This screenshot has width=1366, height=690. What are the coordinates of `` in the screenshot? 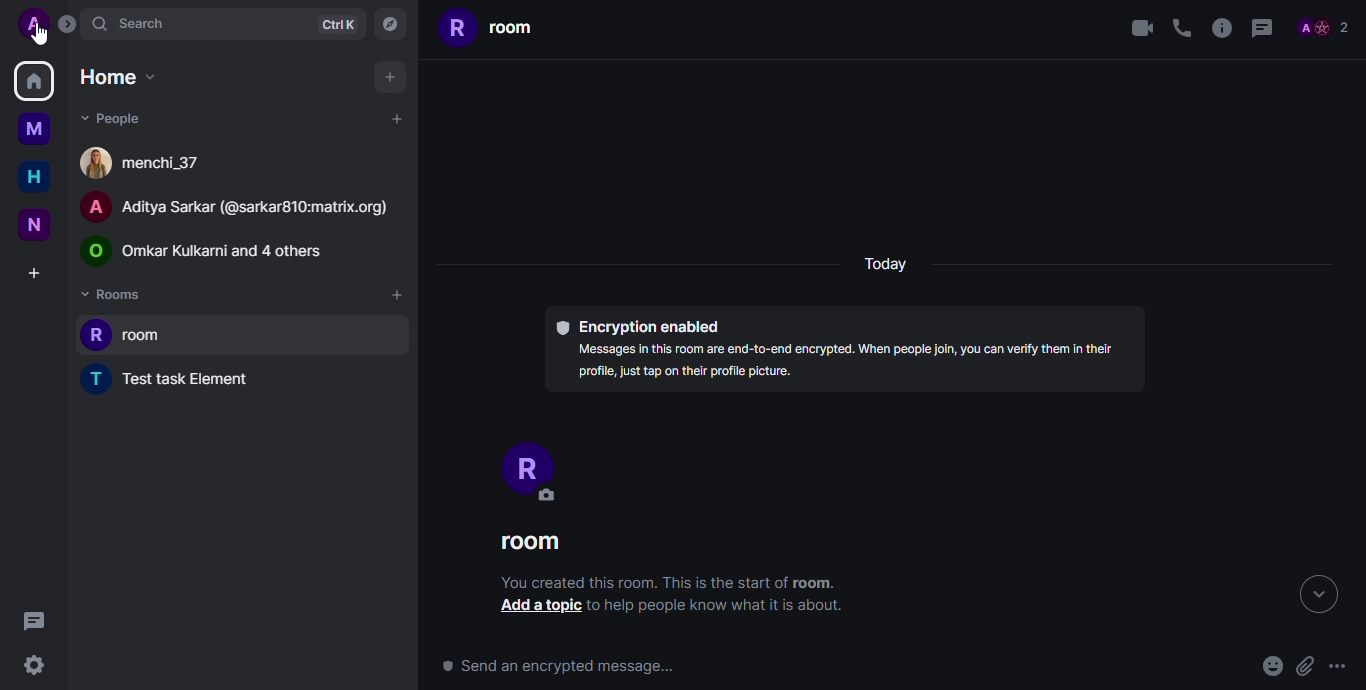 It's located at (38, 35).